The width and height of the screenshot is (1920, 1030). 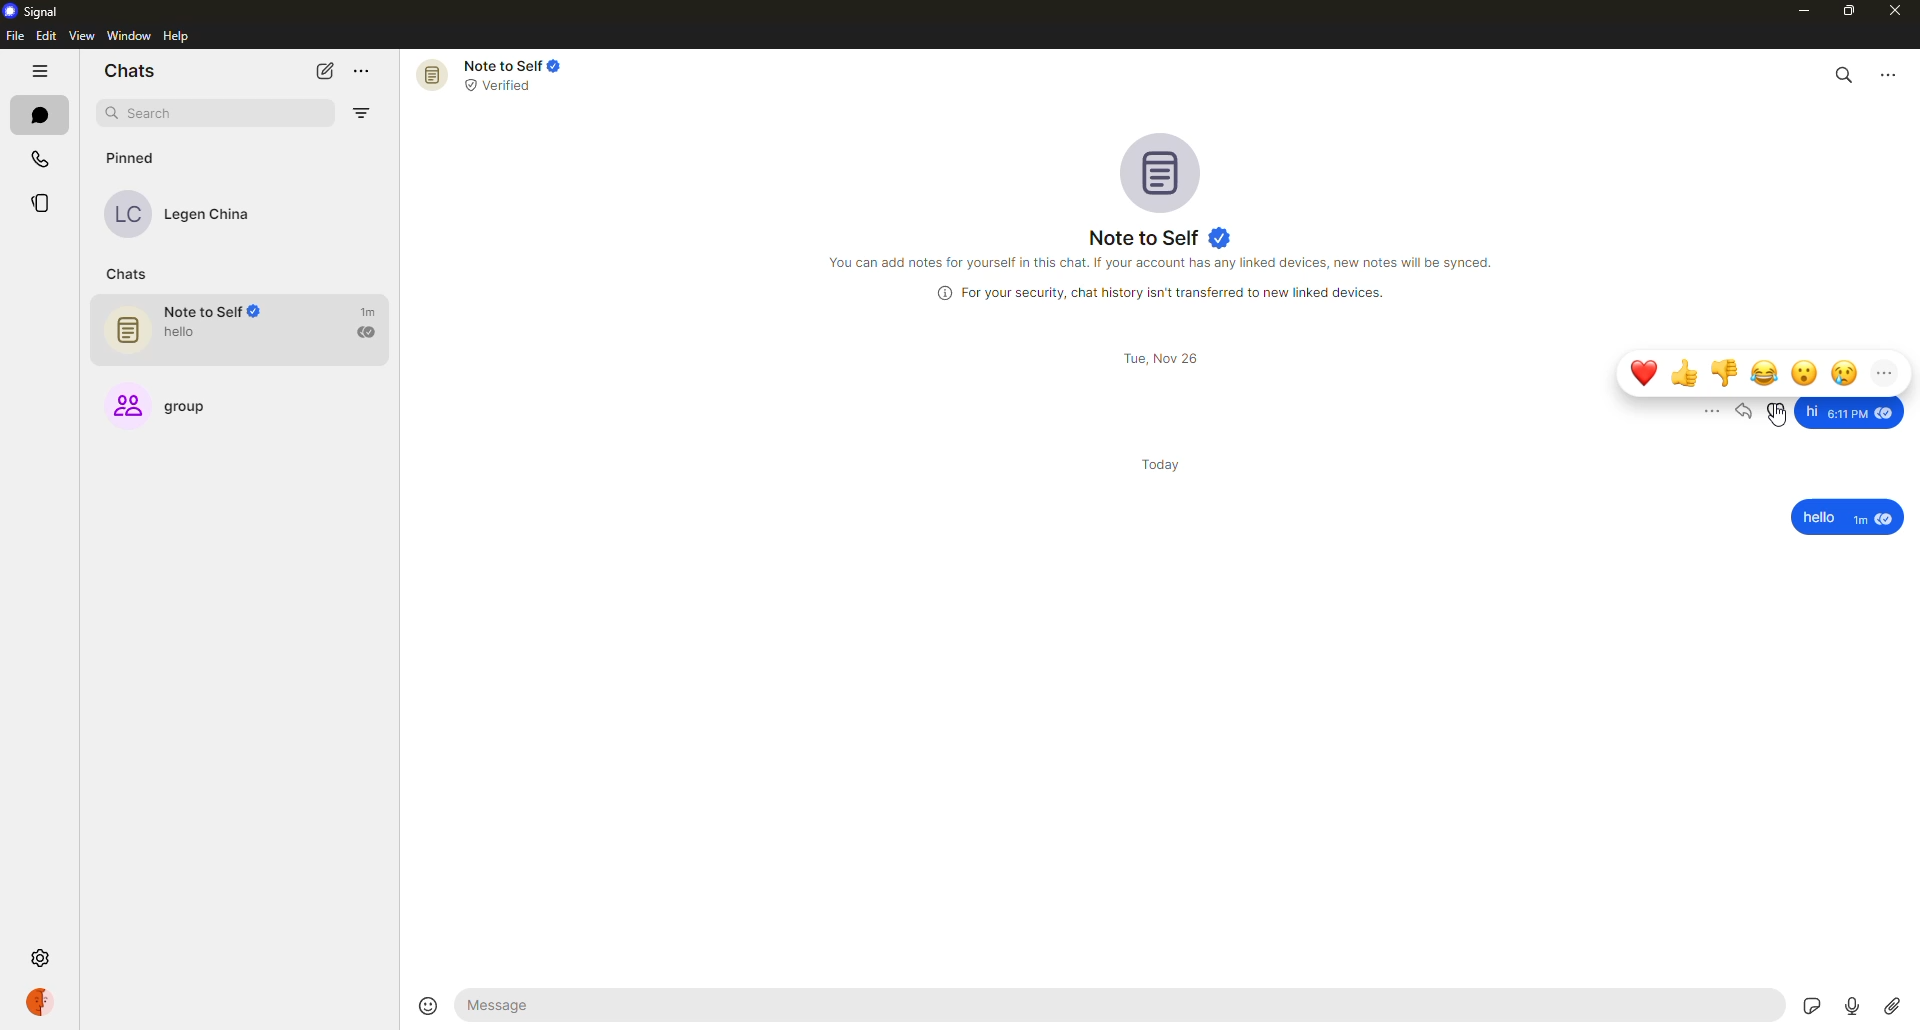 What do you see at coordinates (1846, 13) in the screenshot?
I see `maximize` at bounding box center [1846, 13].